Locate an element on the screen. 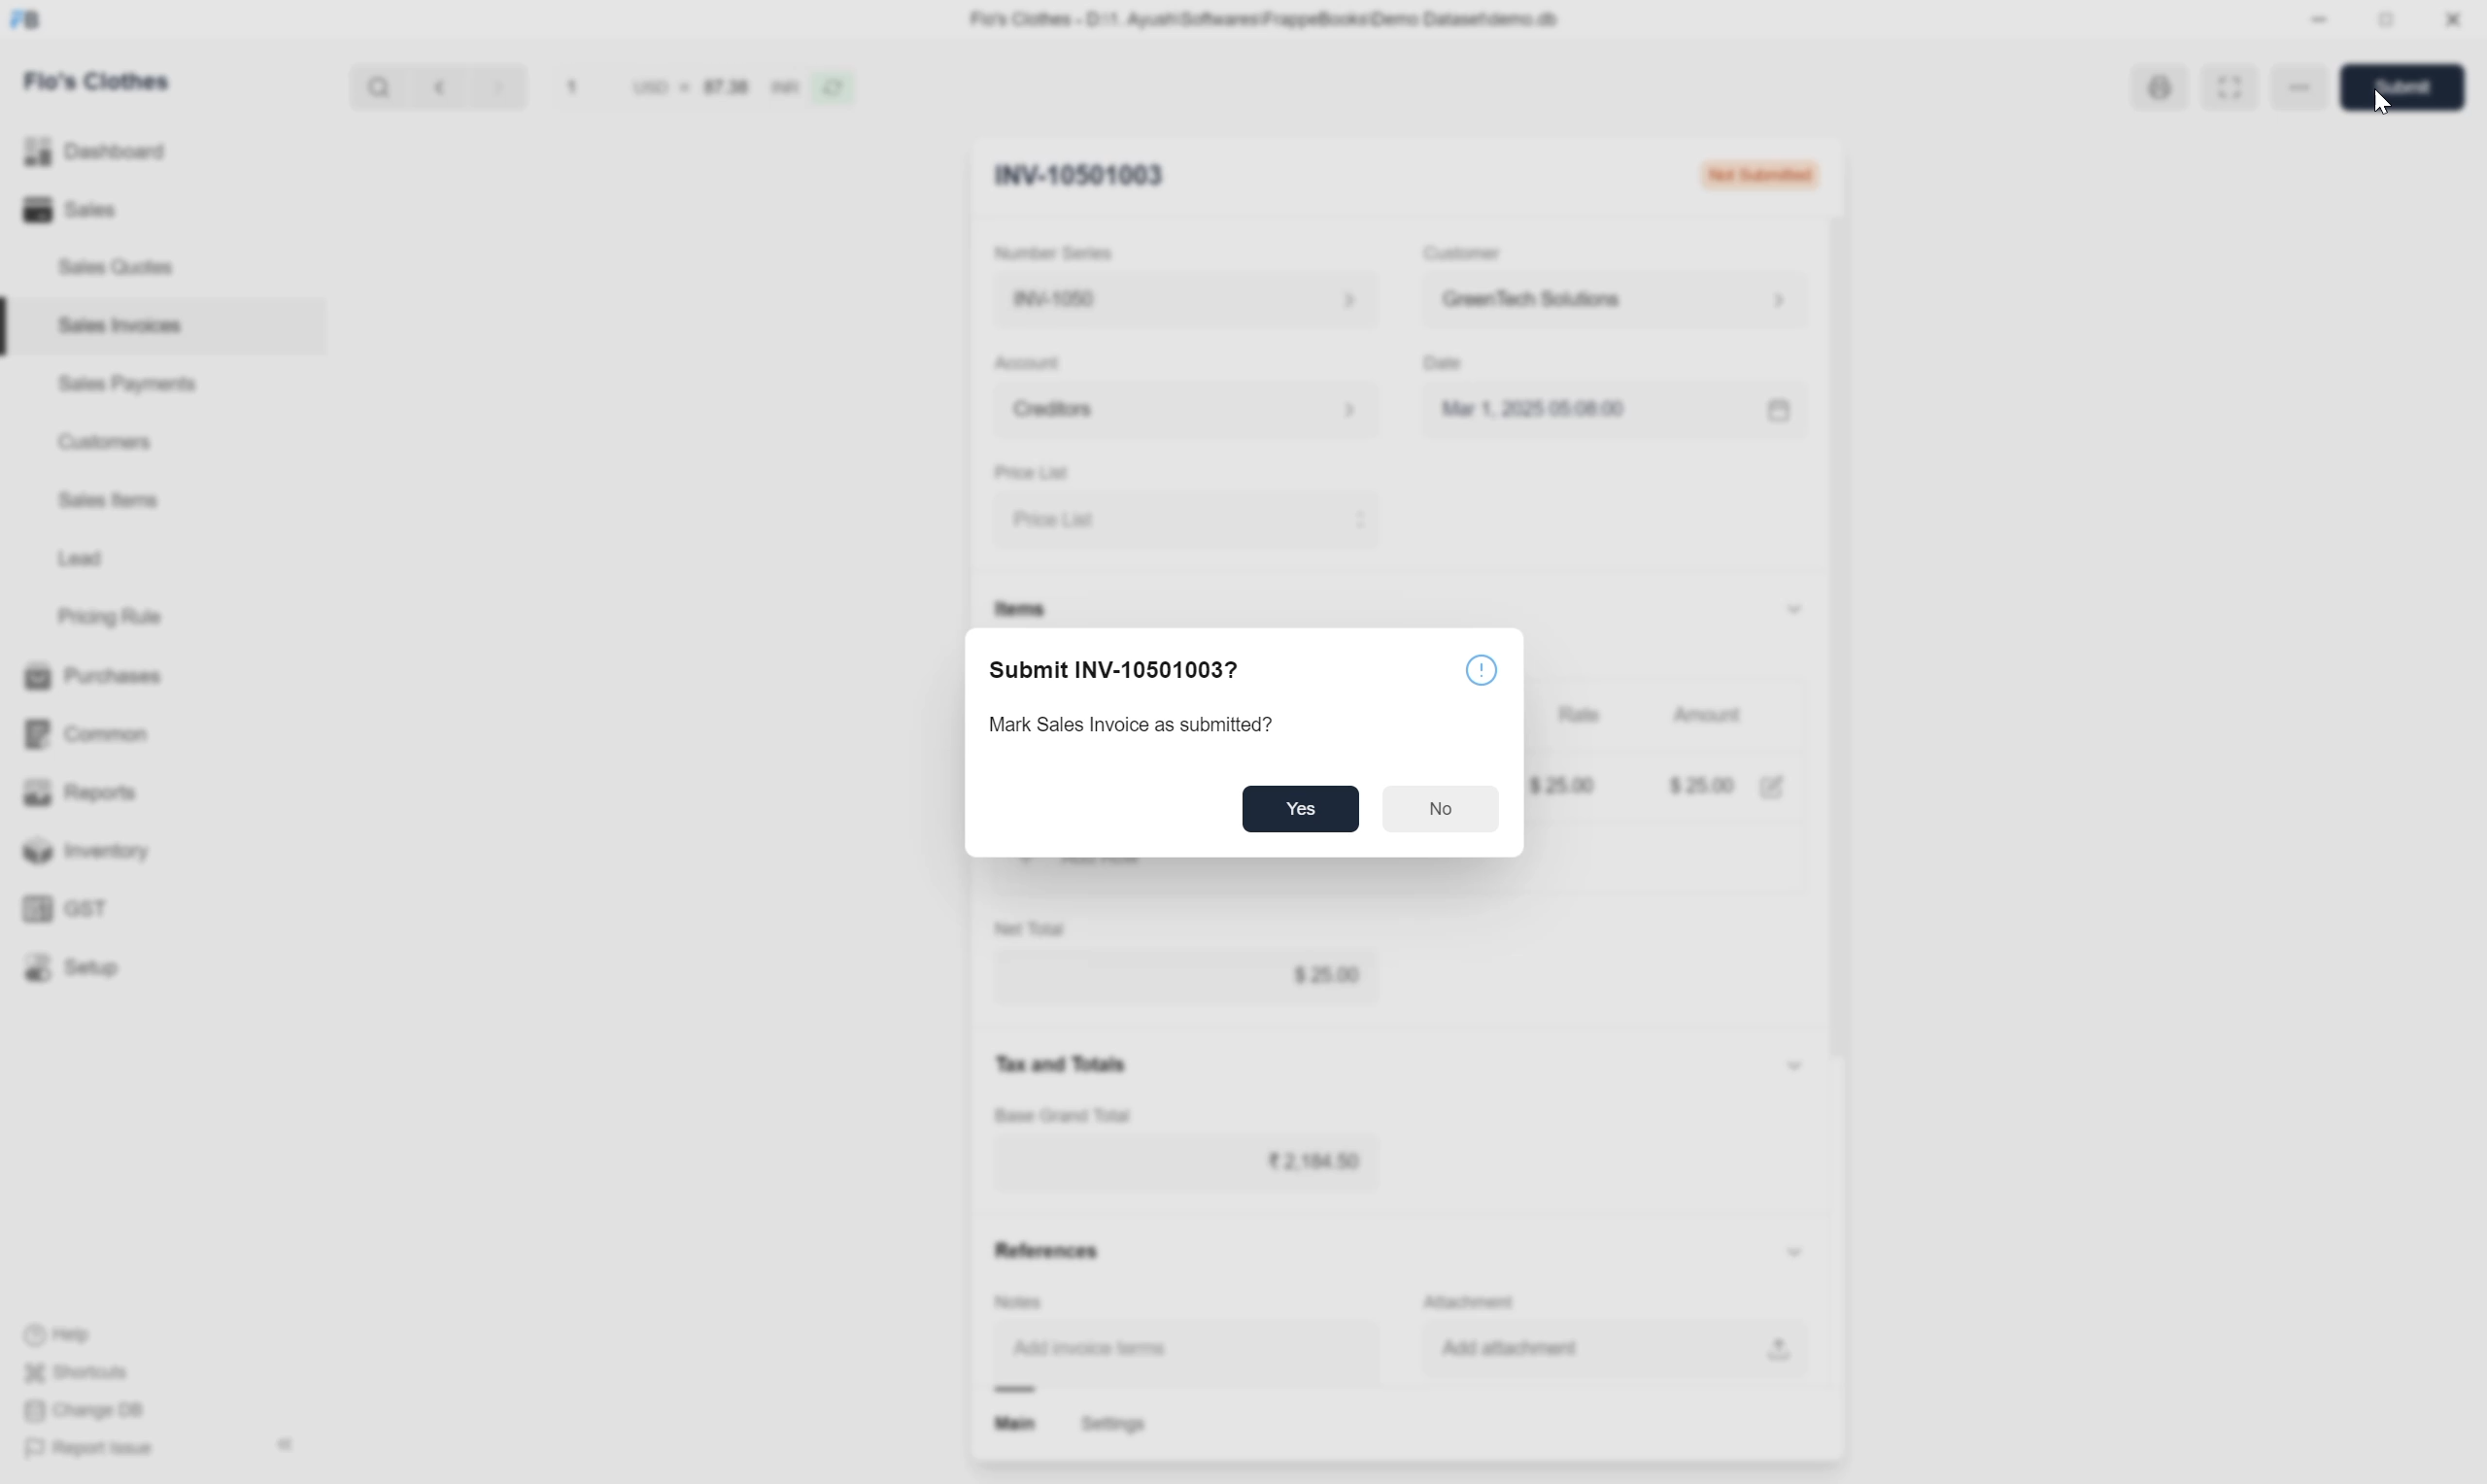 The height and width of the screenshot is (1484, 2487). No is located at coordinates (1433, 811).